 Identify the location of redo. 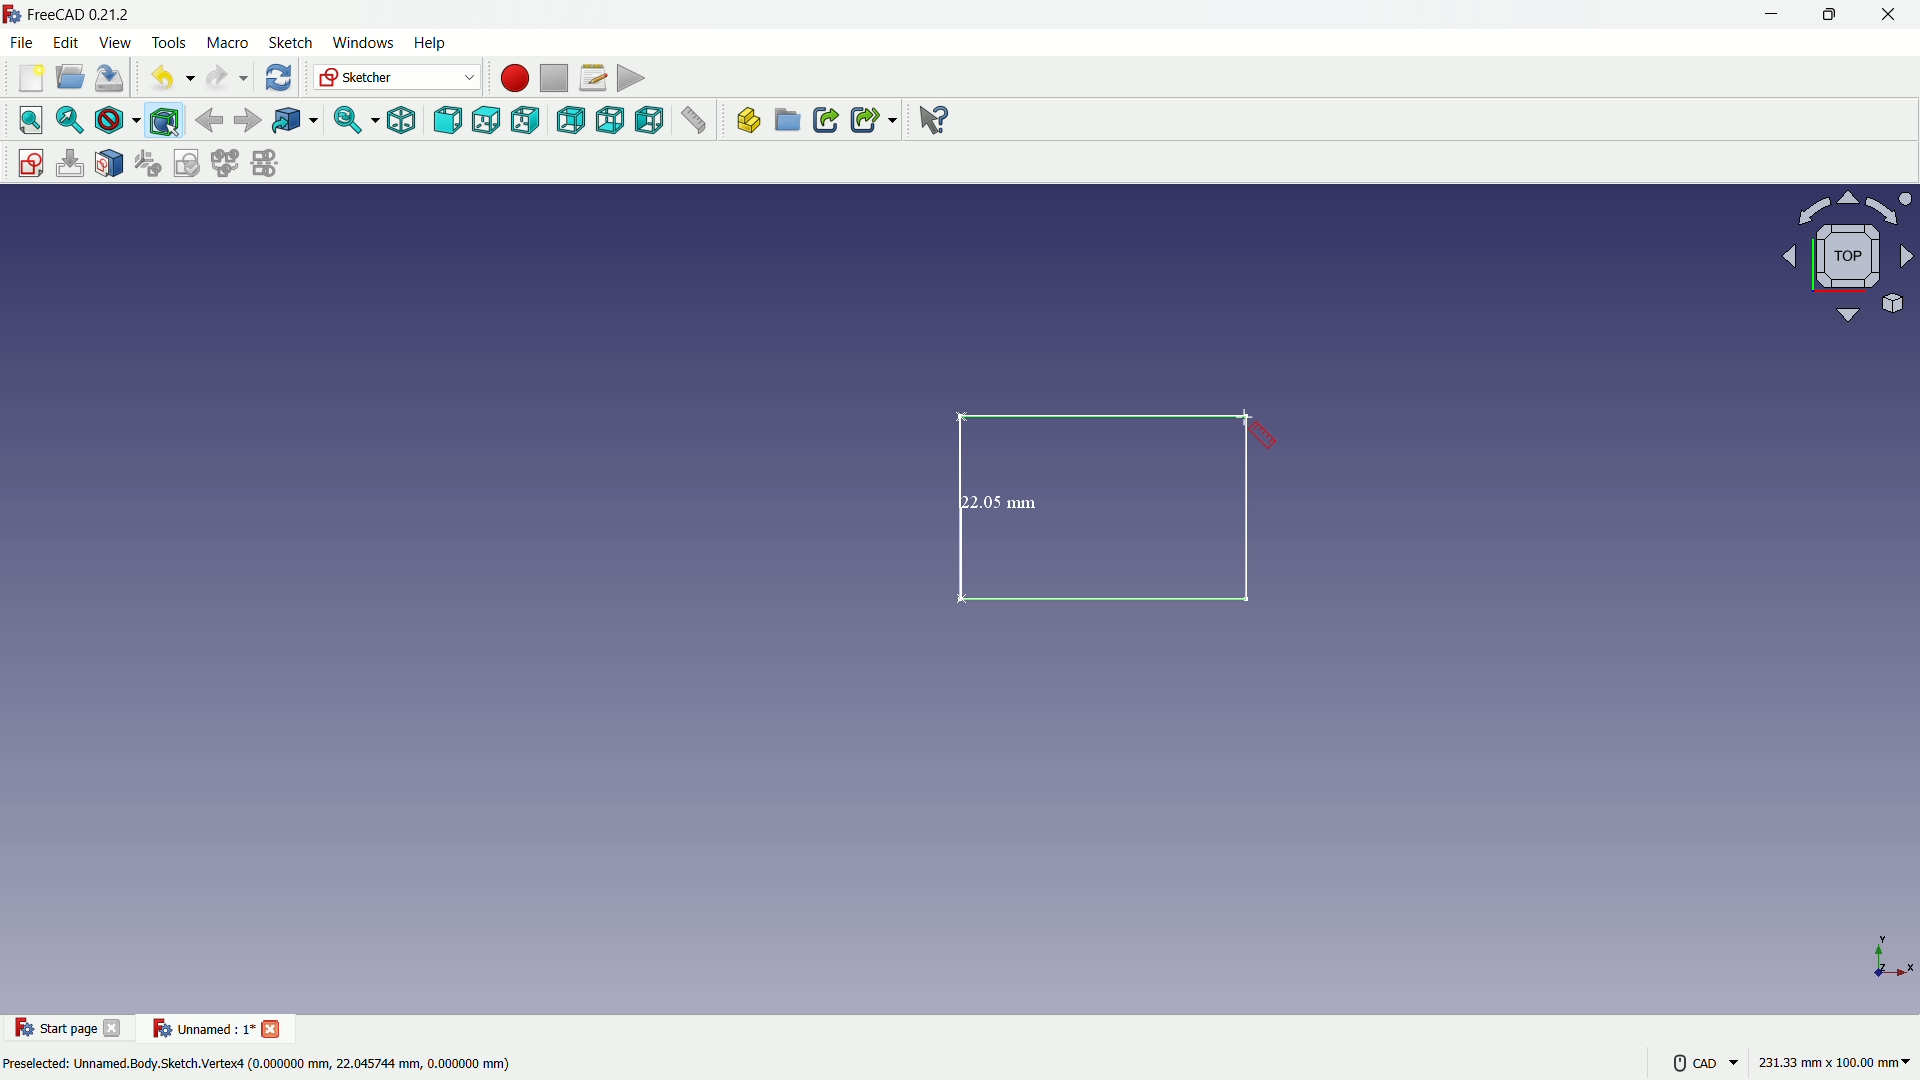
(224, 78).